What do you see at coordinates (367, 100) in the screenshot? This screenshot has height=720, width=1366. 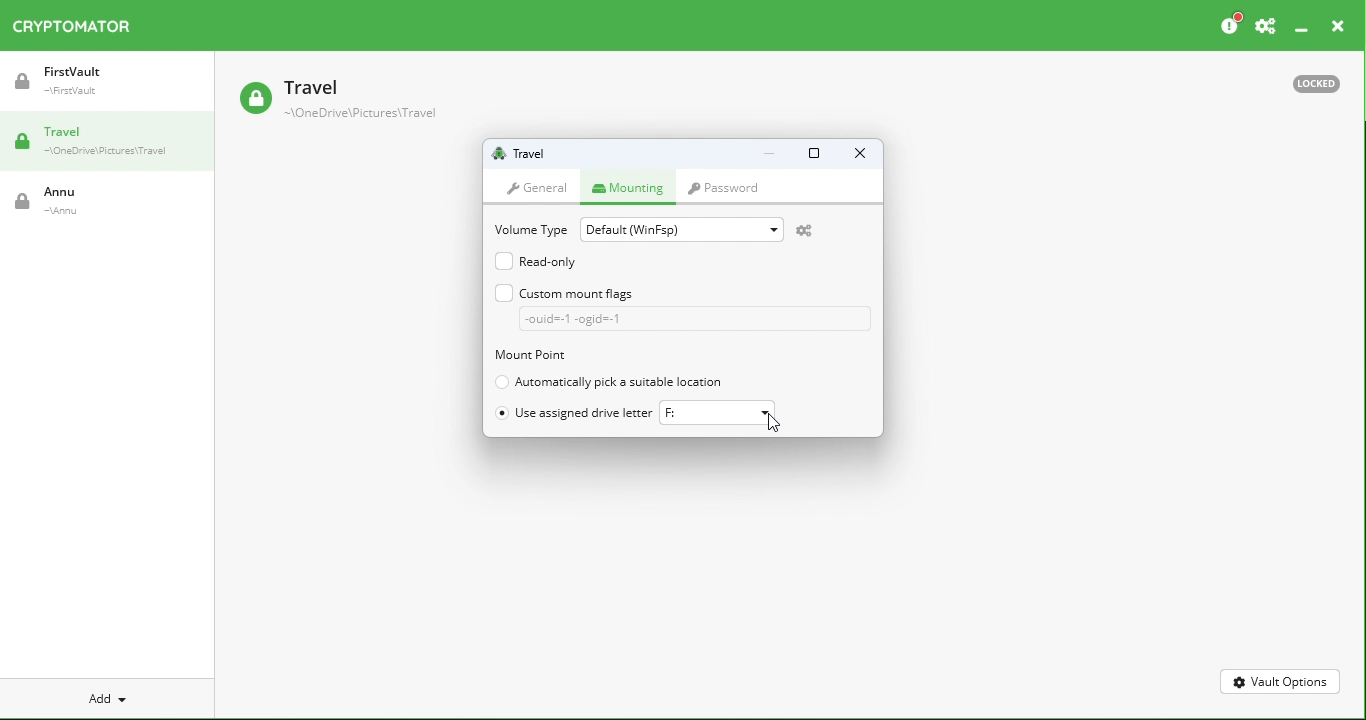 I see `Travel Vault` at bounding box center [367, 100].